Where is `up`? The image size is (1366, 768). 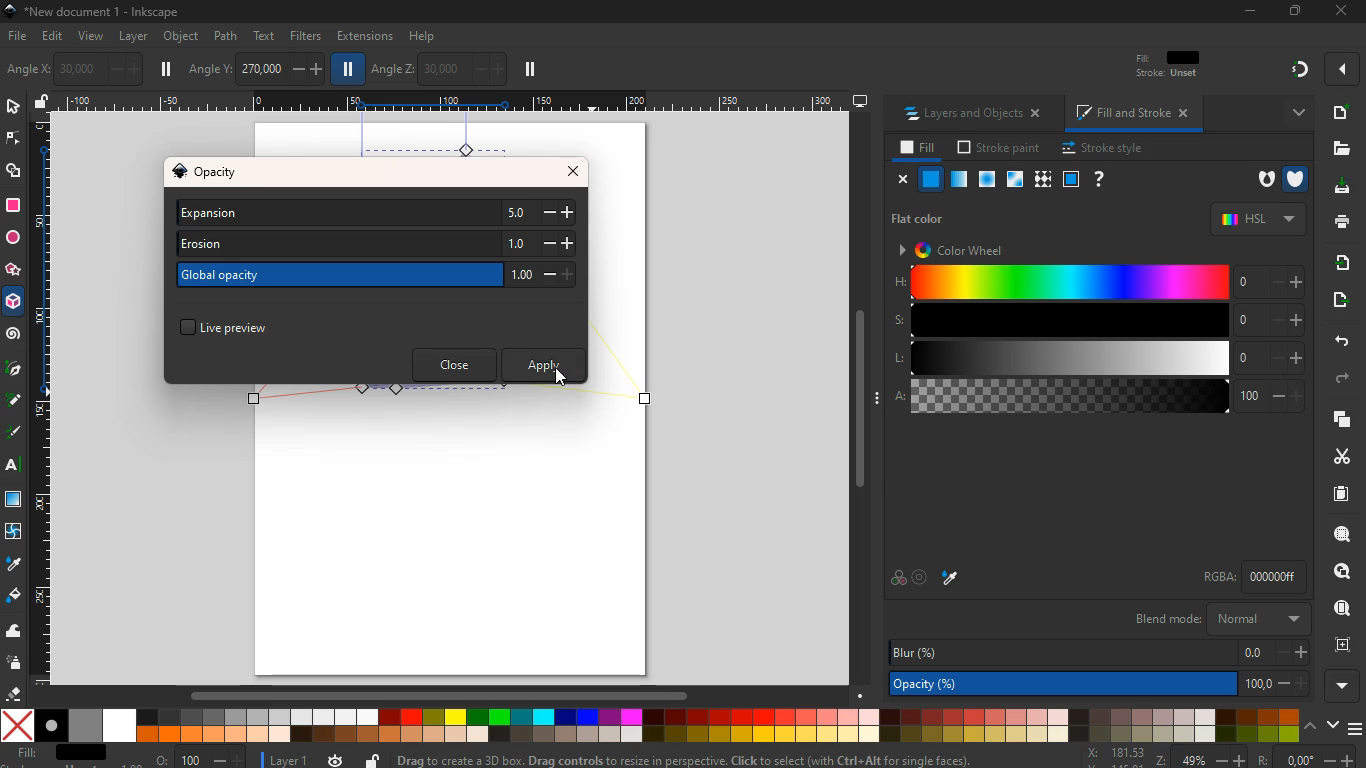
up is located at coordinates (1311, 727).